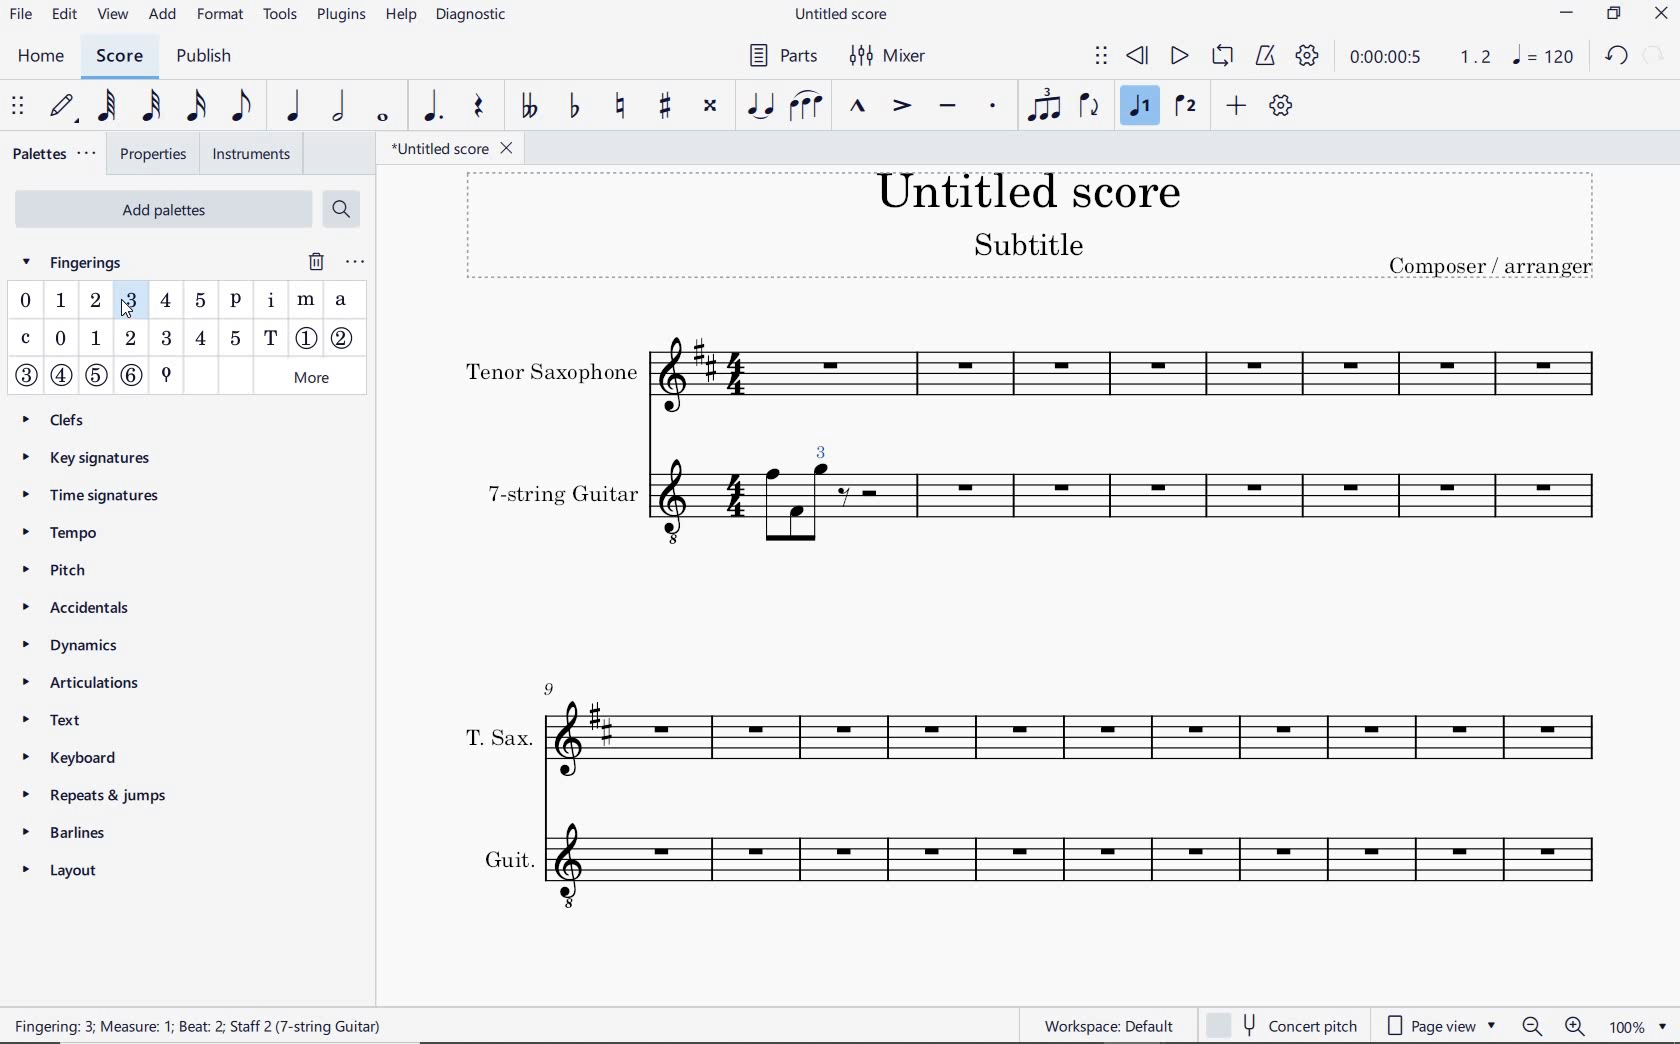 The width and height of the screenshot is (1680, 1044). Describe the element at coordinates (1567, 16) in the screenshot. I see `MINIMIZE` at that location.